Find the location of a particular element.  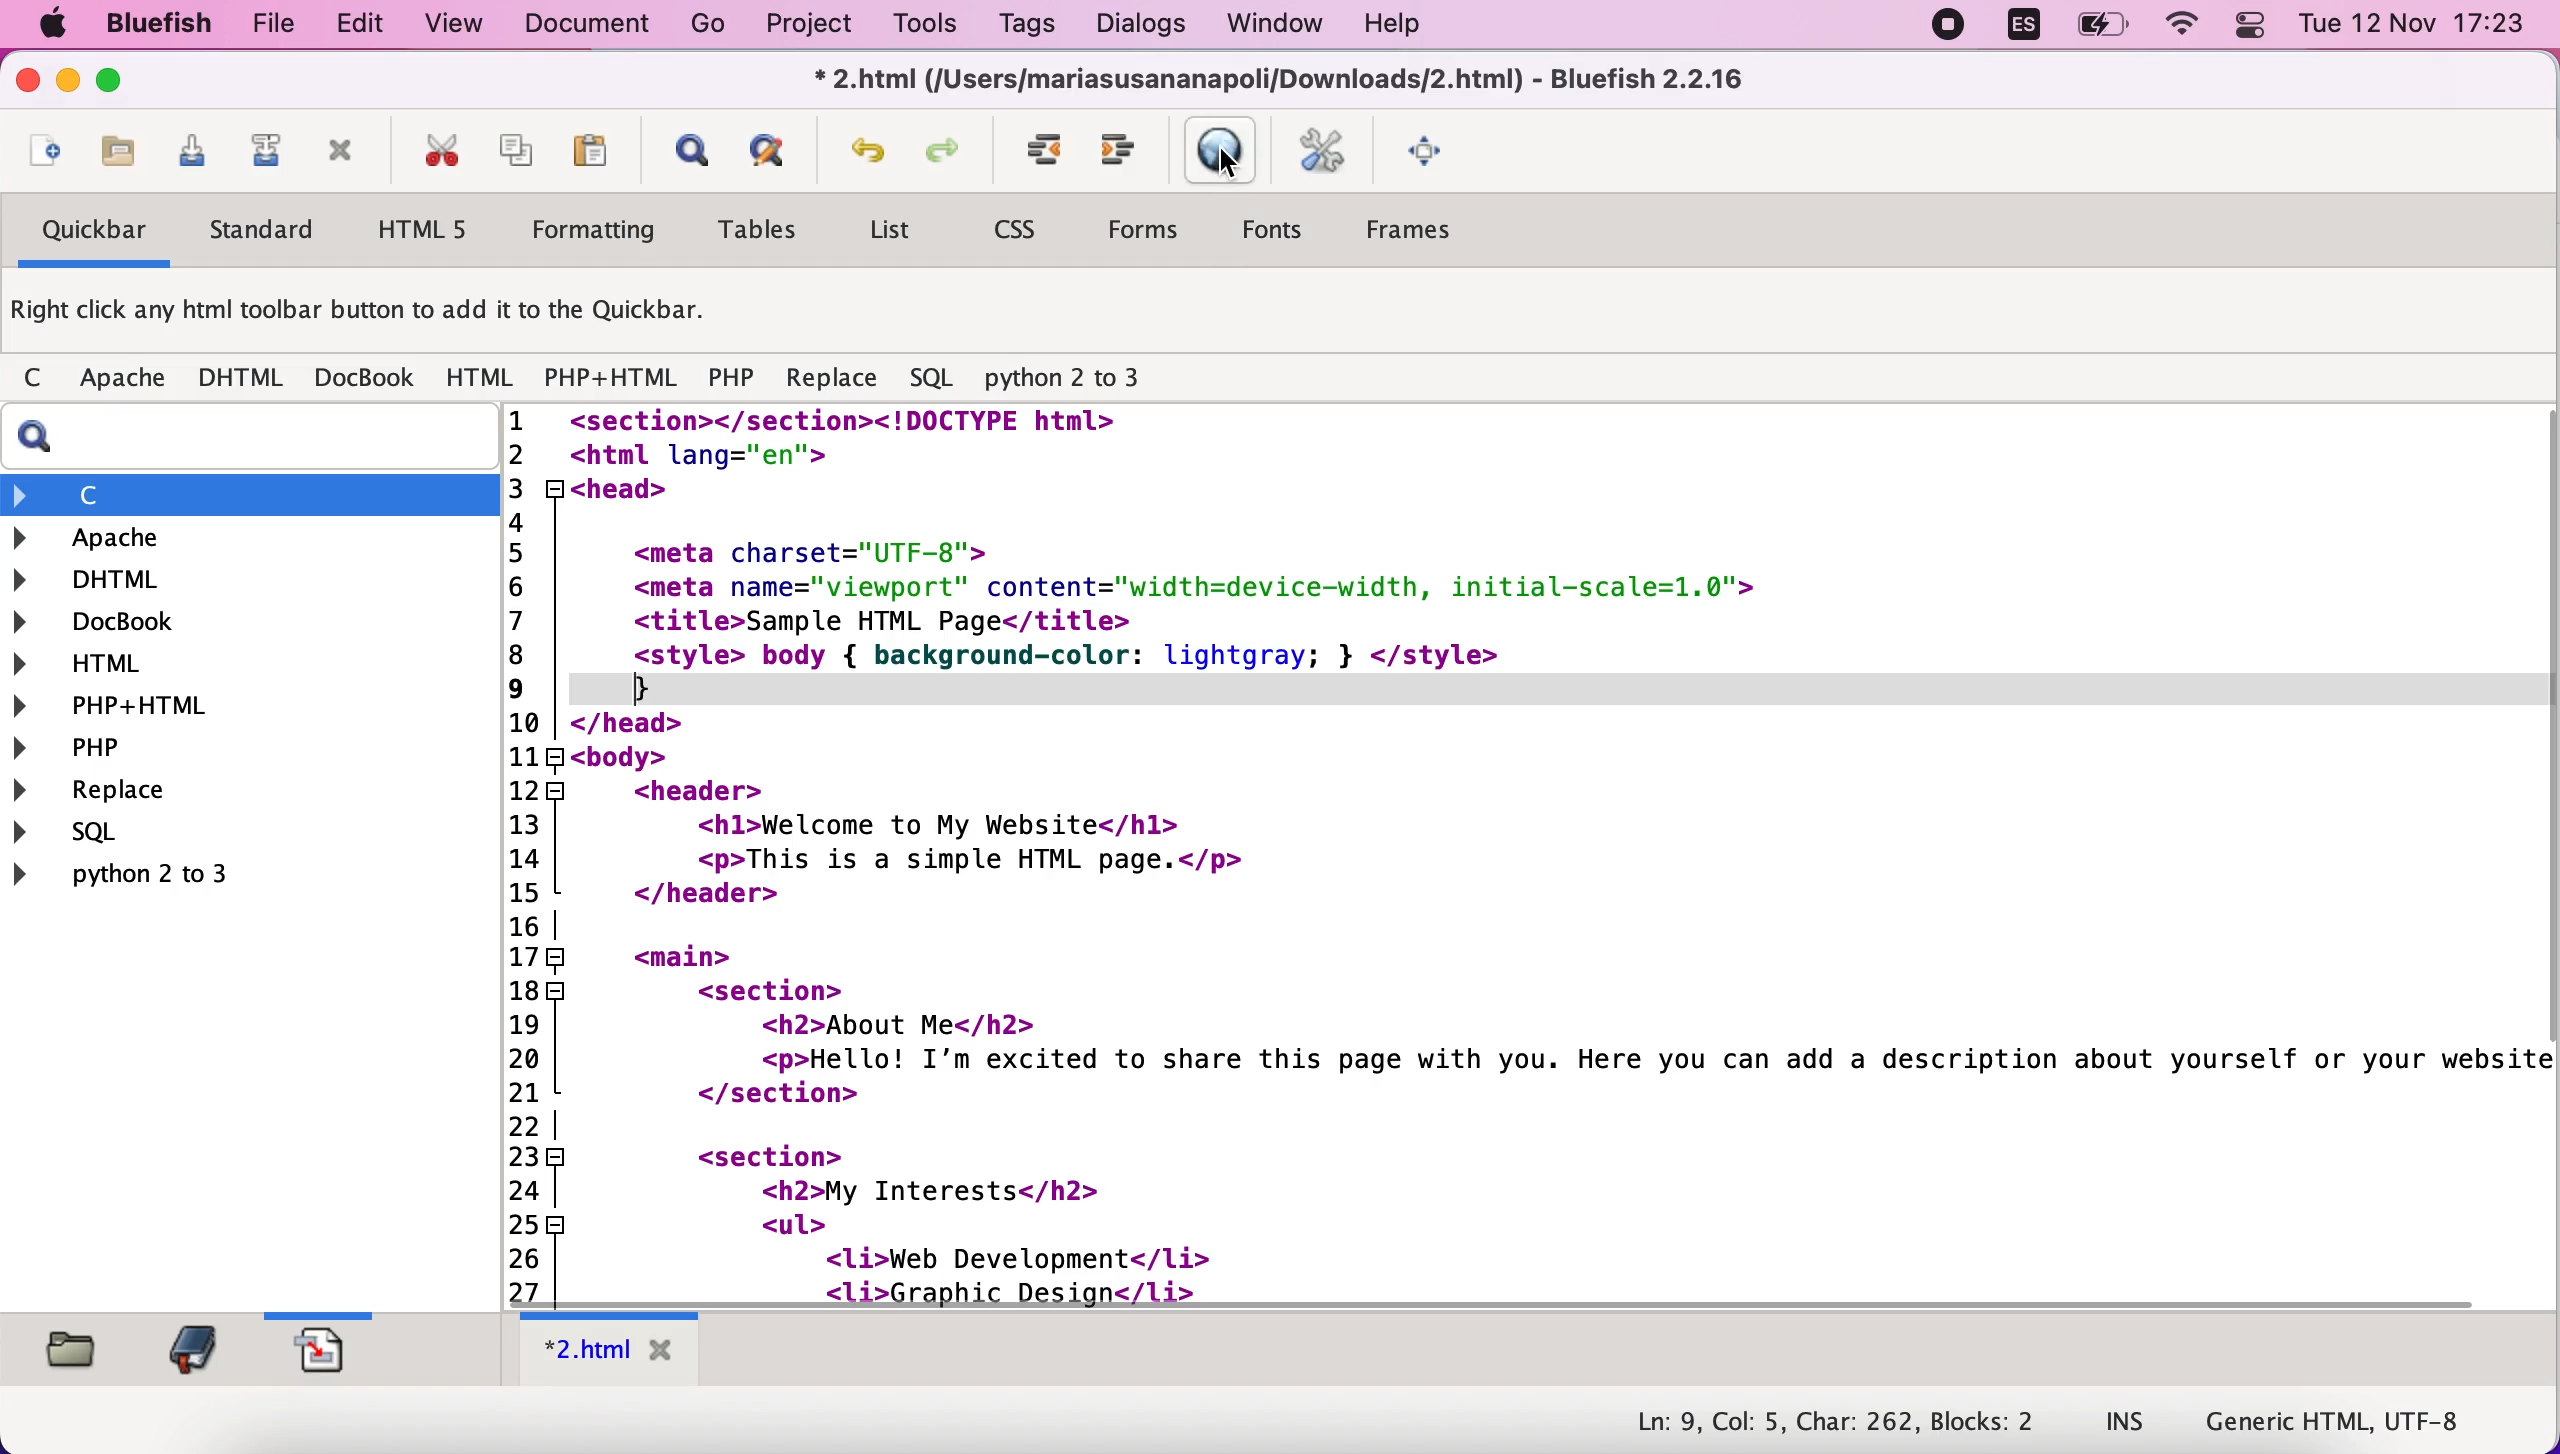

dhtml is located at coordinates (241, 582).